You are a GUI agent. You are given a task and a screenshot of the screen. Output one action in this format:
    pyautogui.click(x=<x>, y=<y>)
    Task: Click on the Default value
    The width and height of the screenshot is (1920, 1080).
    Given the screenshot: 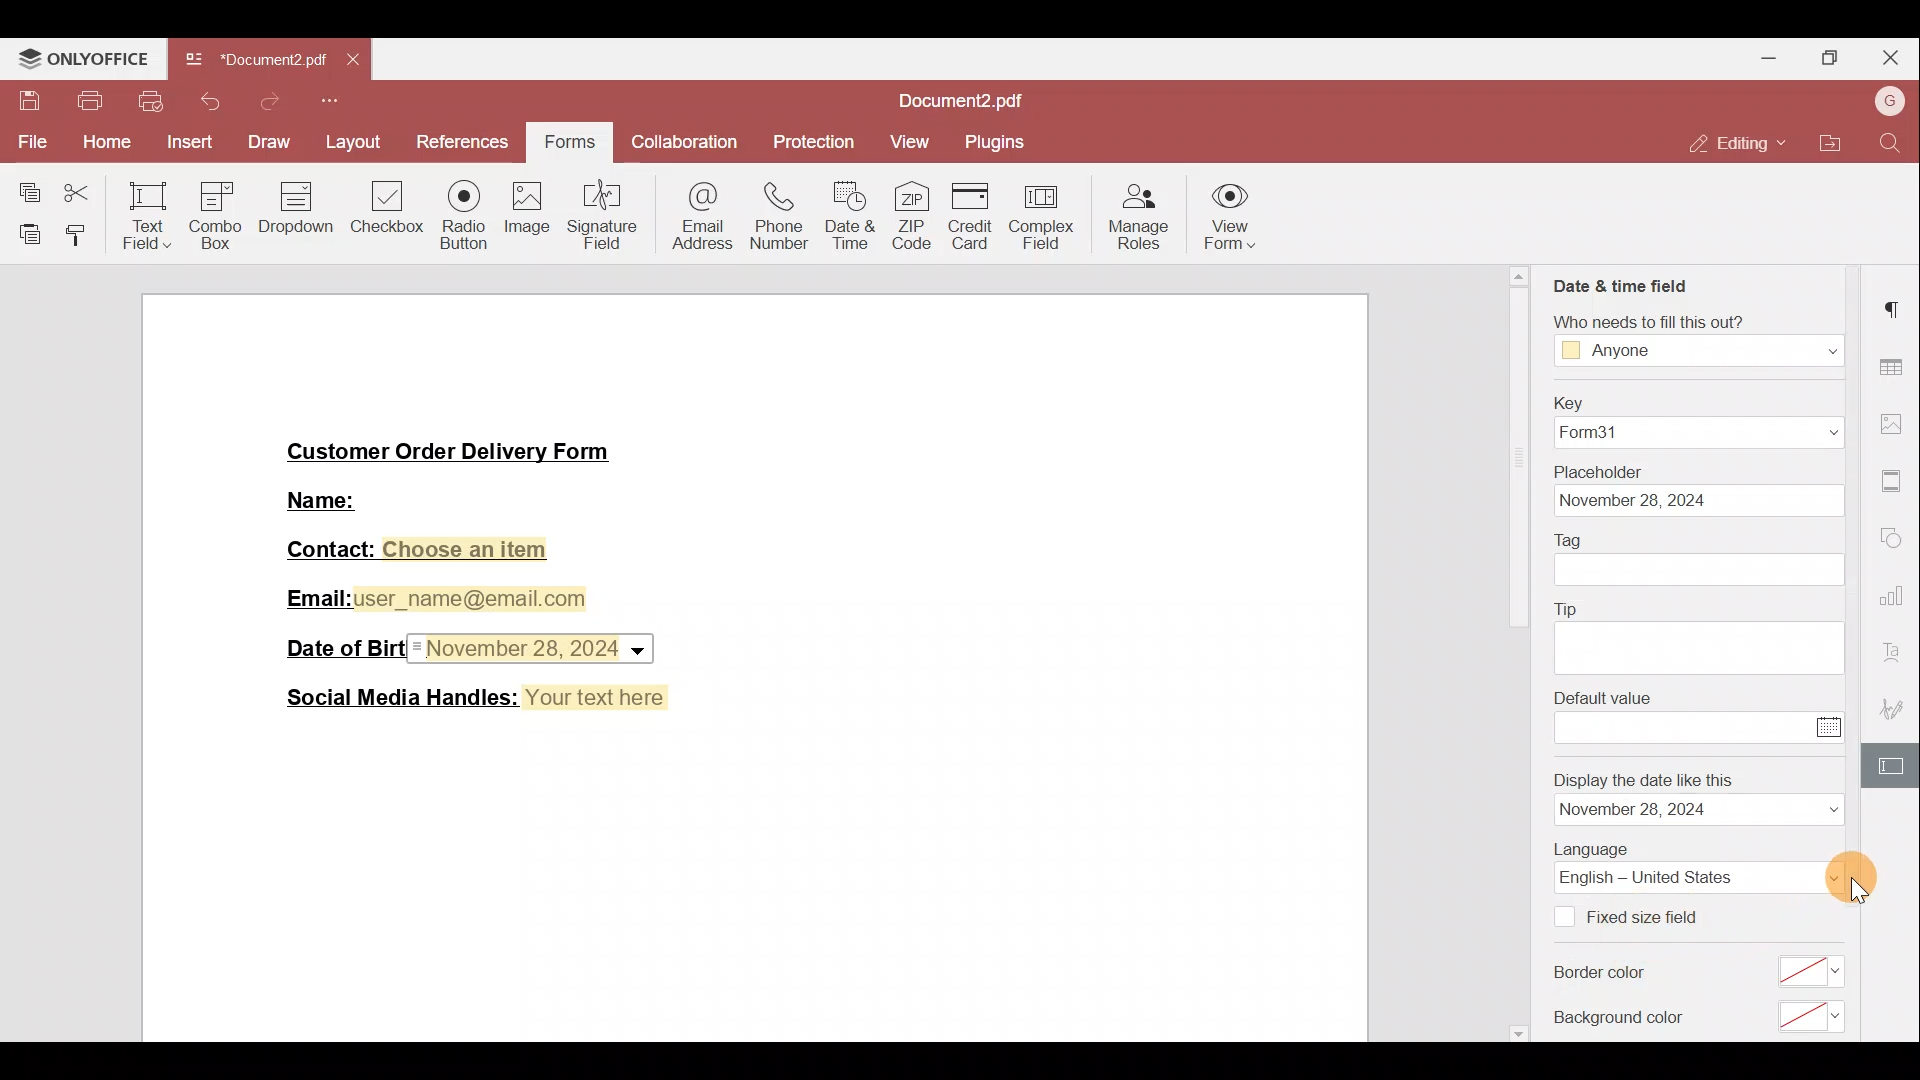 What is the action you would take?
    pyautogui.click(x=1605, y=697)
    